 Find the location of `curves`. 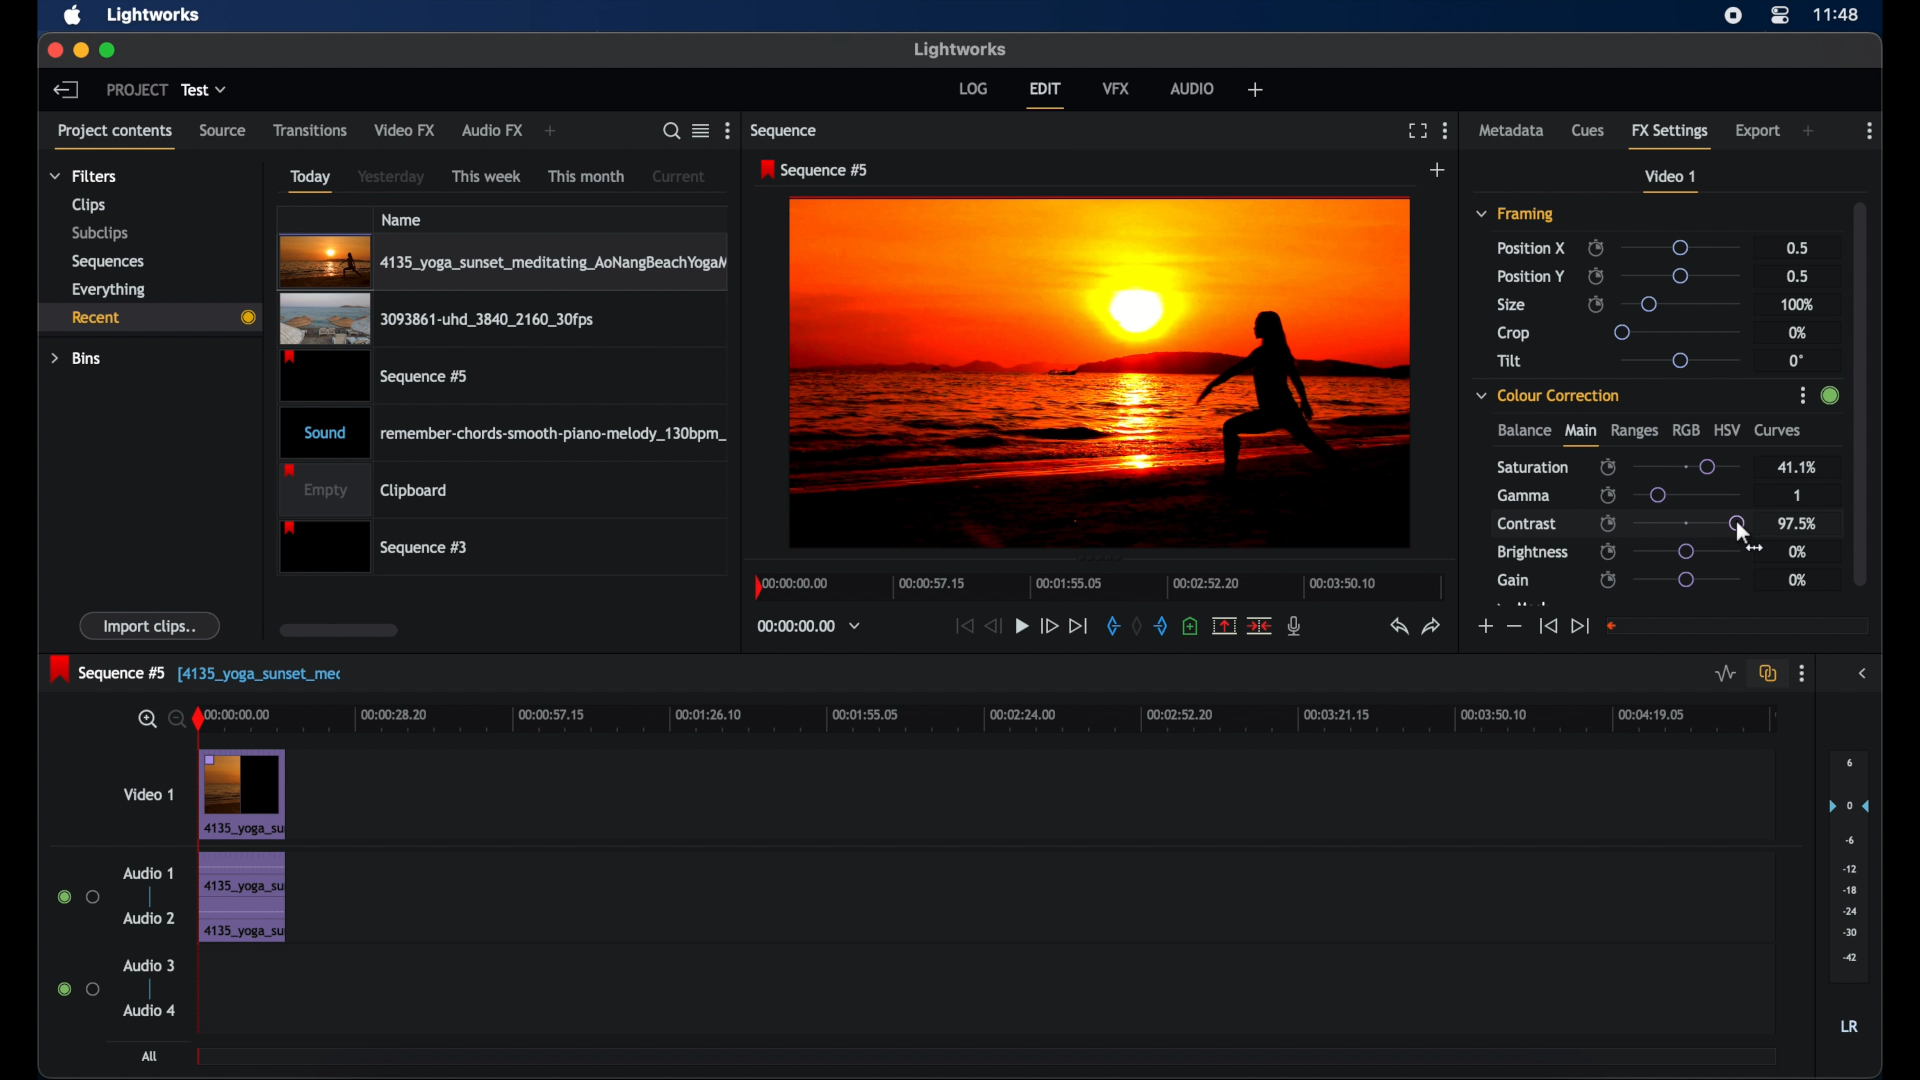

curves is located at coordinates (1780, 431).